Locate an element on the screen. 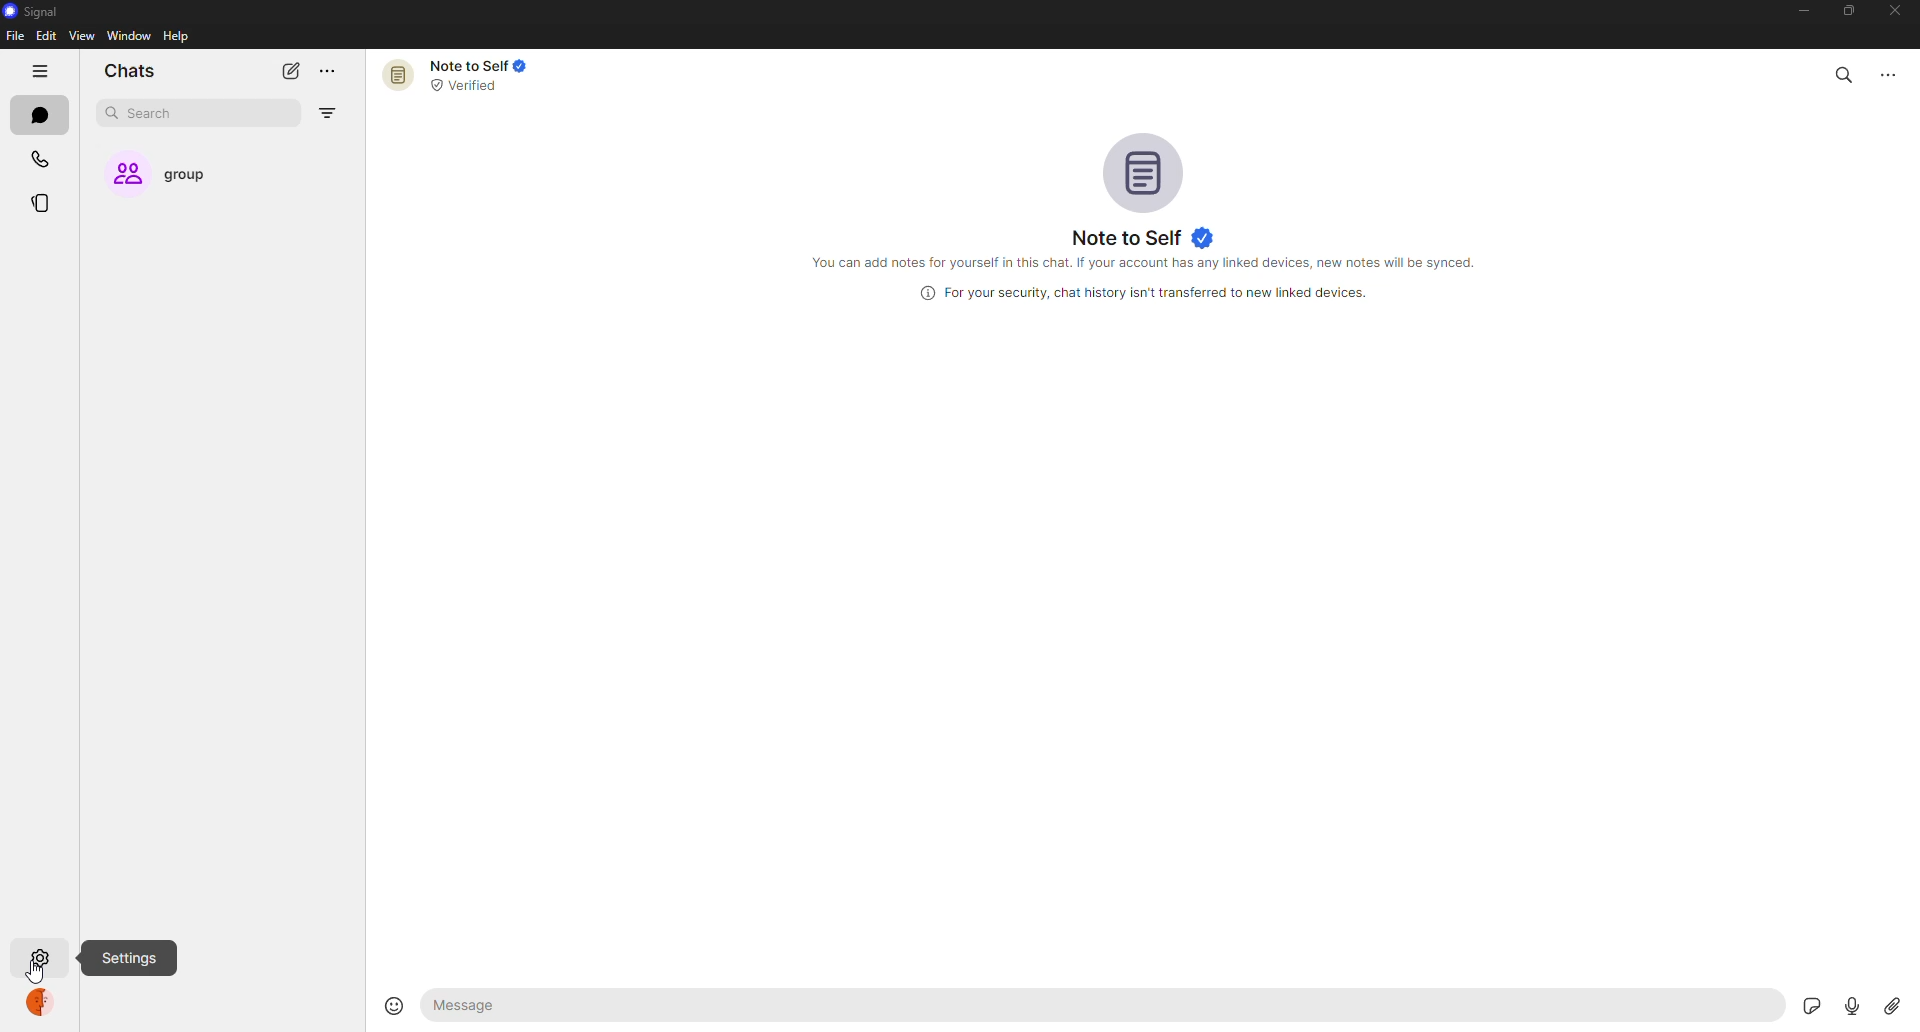 This screenshot has height=1032, width=1920. help is located at coordinates (178, 35).